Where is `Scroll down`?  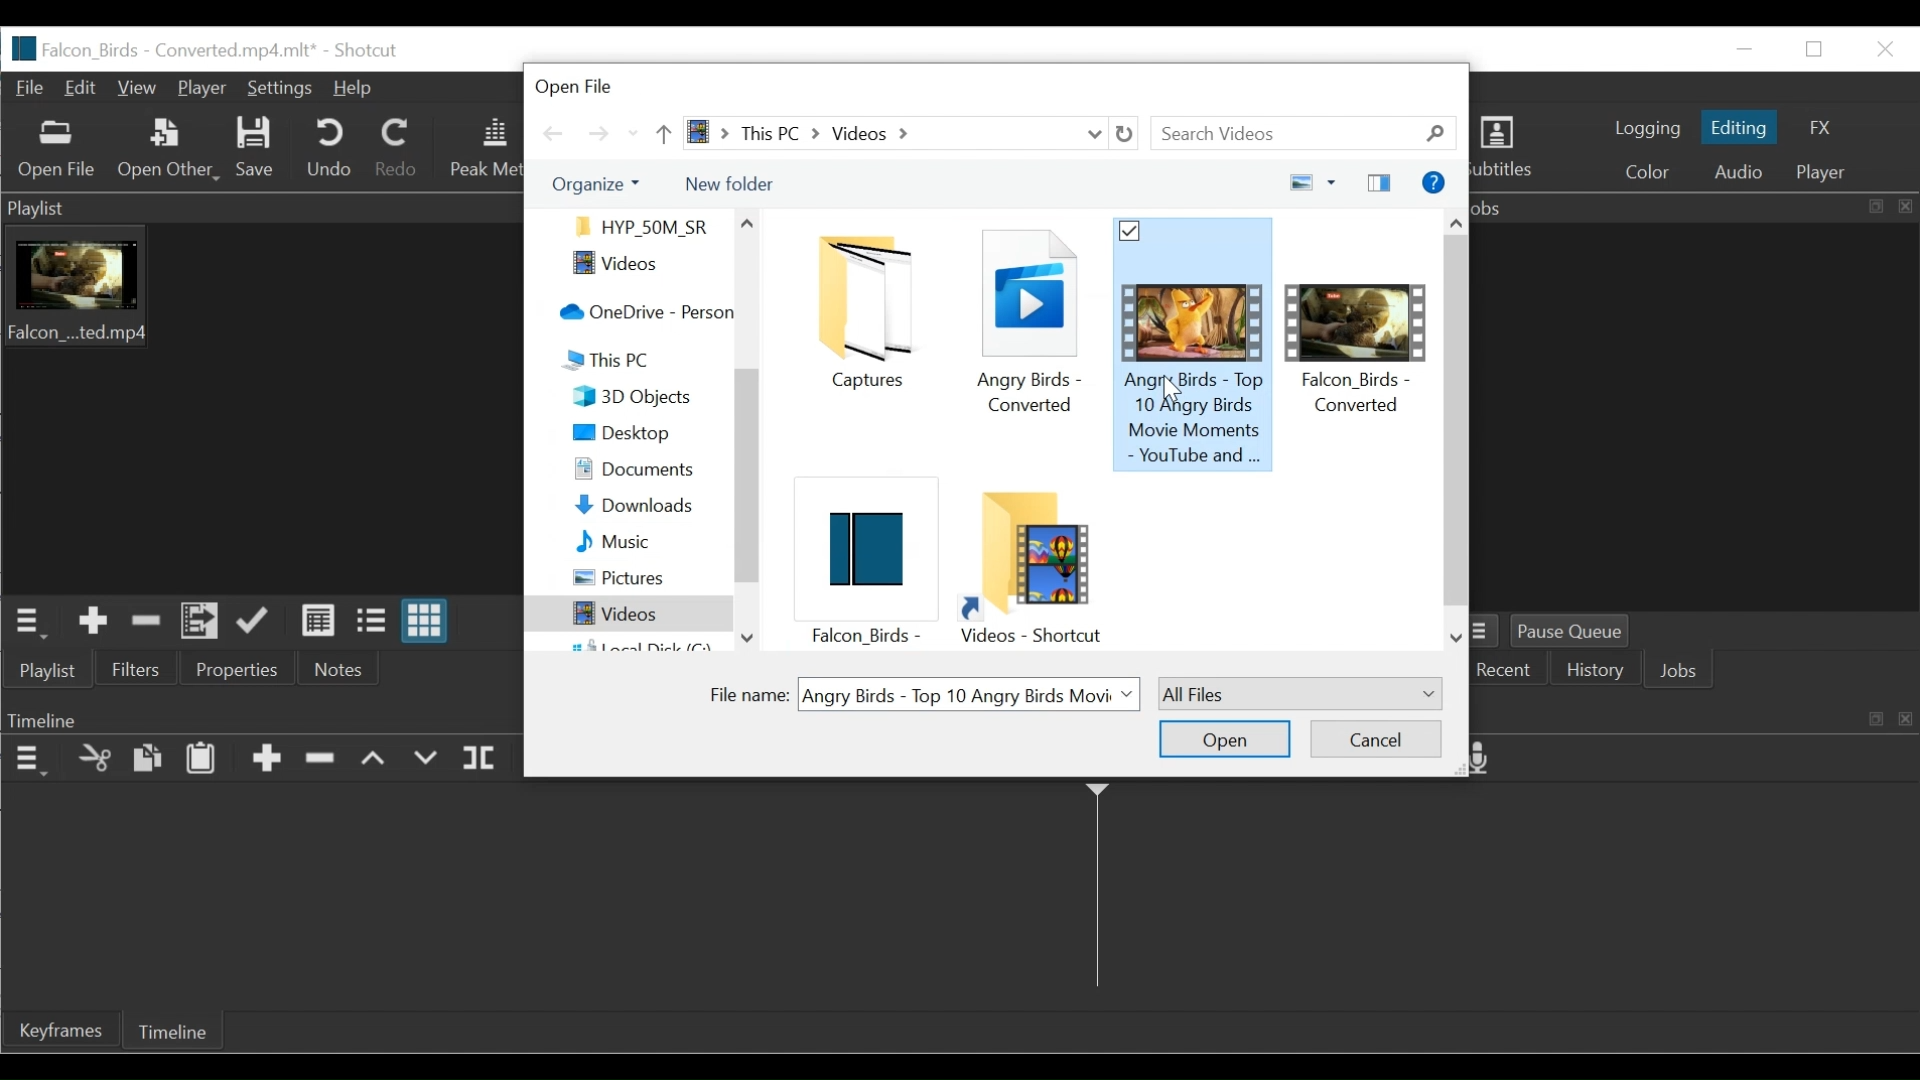 Scroll down is located at coordinates (745, 637).